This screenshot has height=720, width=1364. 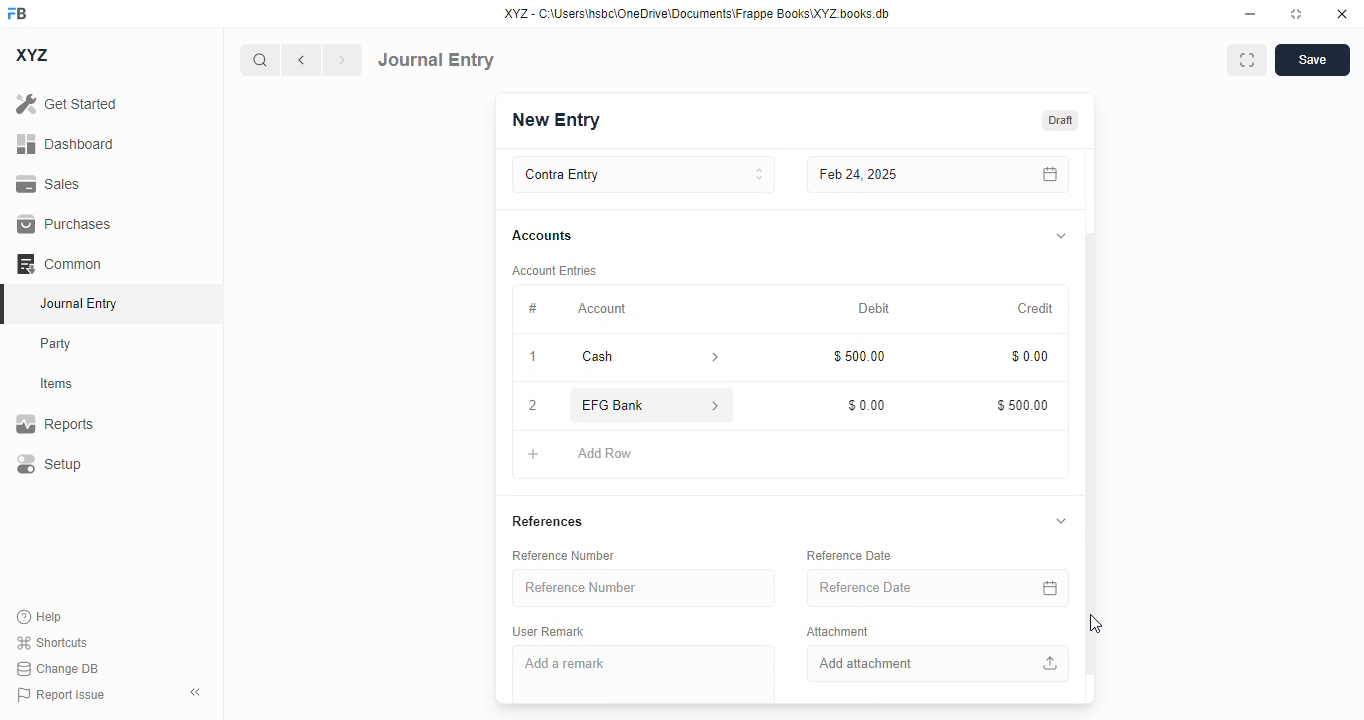 What do you see at coordinates (850, 555) in the screenshot?
I see `reference date` at bounding box center [850, 555].